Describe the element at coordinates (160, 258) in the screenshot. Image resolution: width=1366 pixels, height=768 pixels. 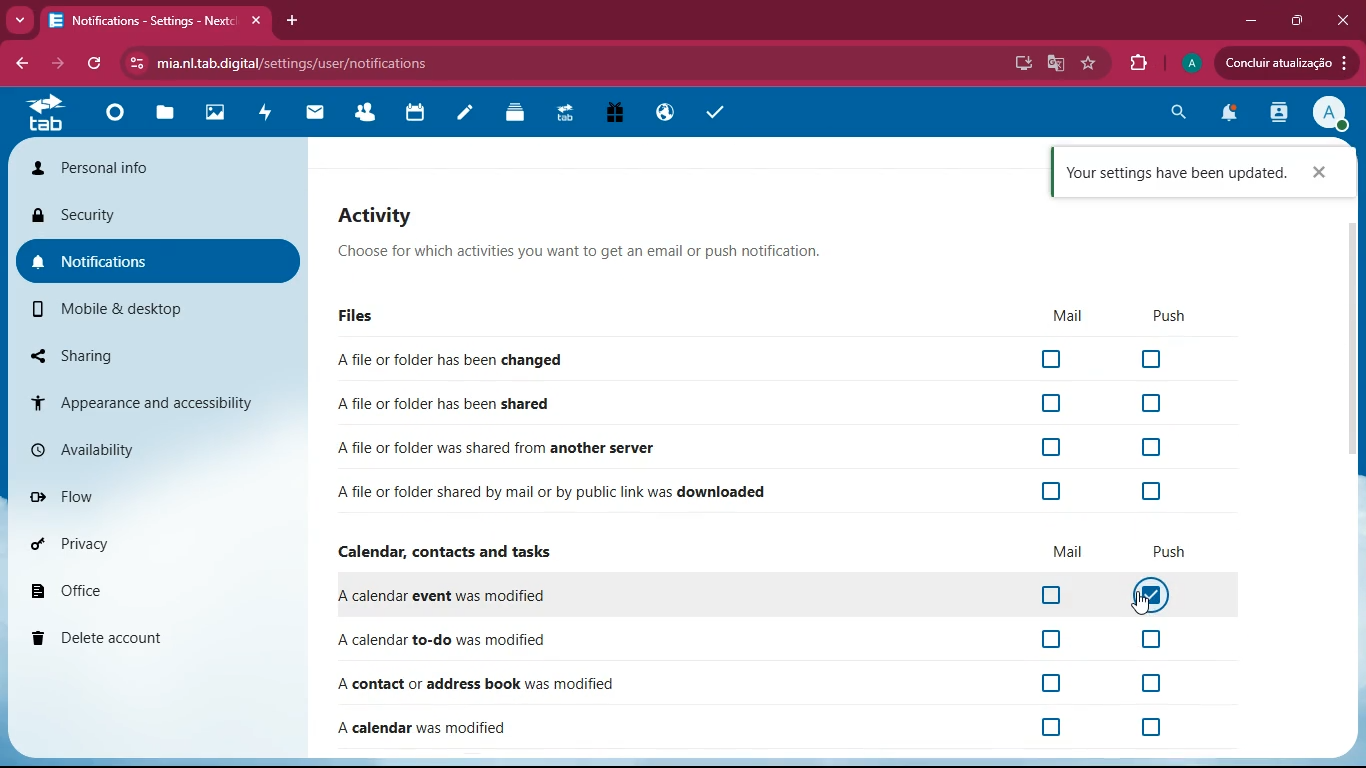
I see `notifications` at that location.